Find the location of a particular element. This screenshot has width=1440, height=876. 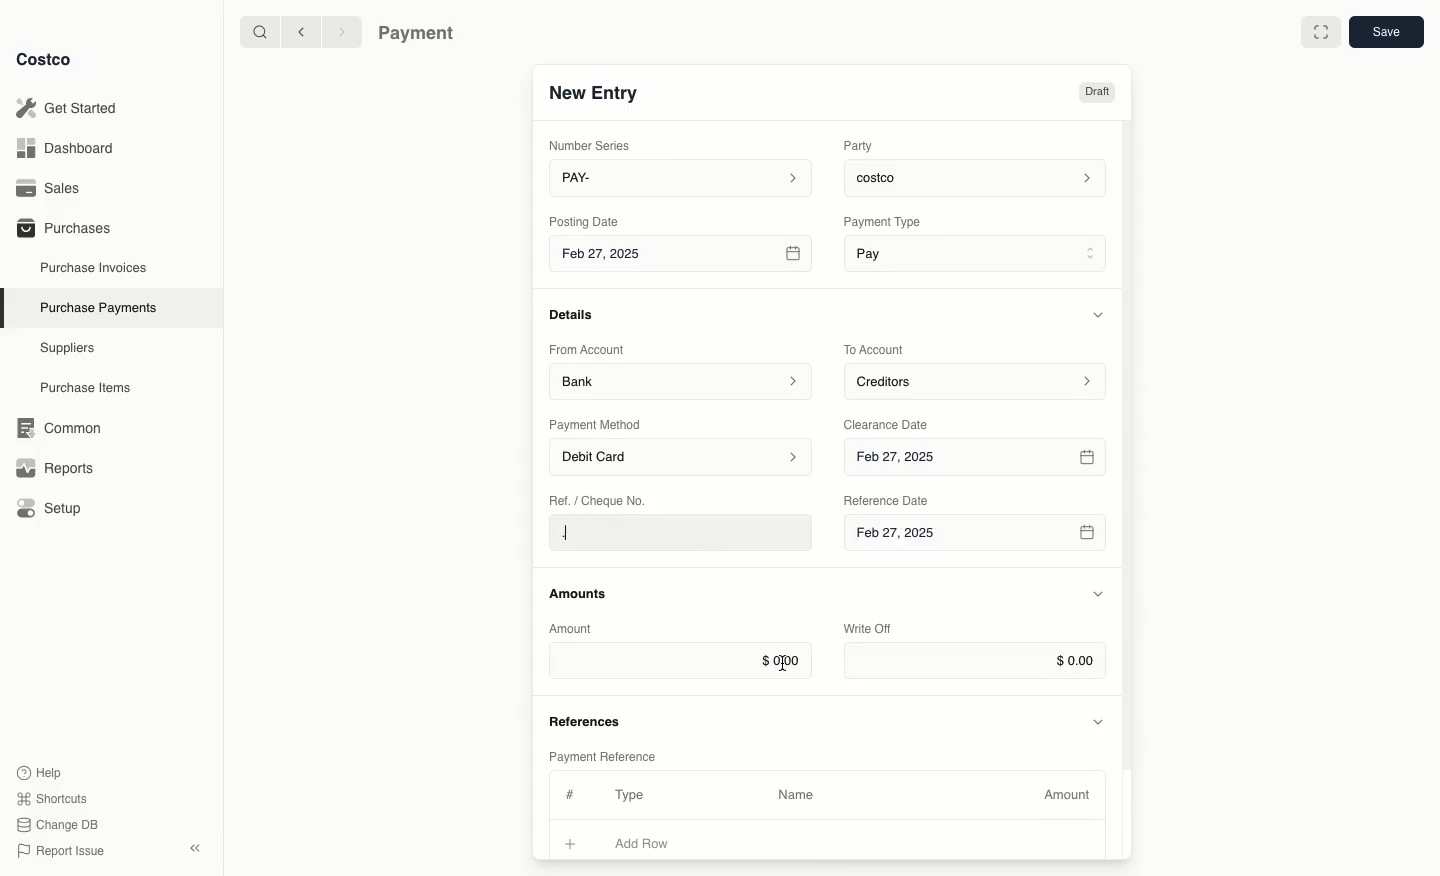

To Account is located at coordinates (876, 349).